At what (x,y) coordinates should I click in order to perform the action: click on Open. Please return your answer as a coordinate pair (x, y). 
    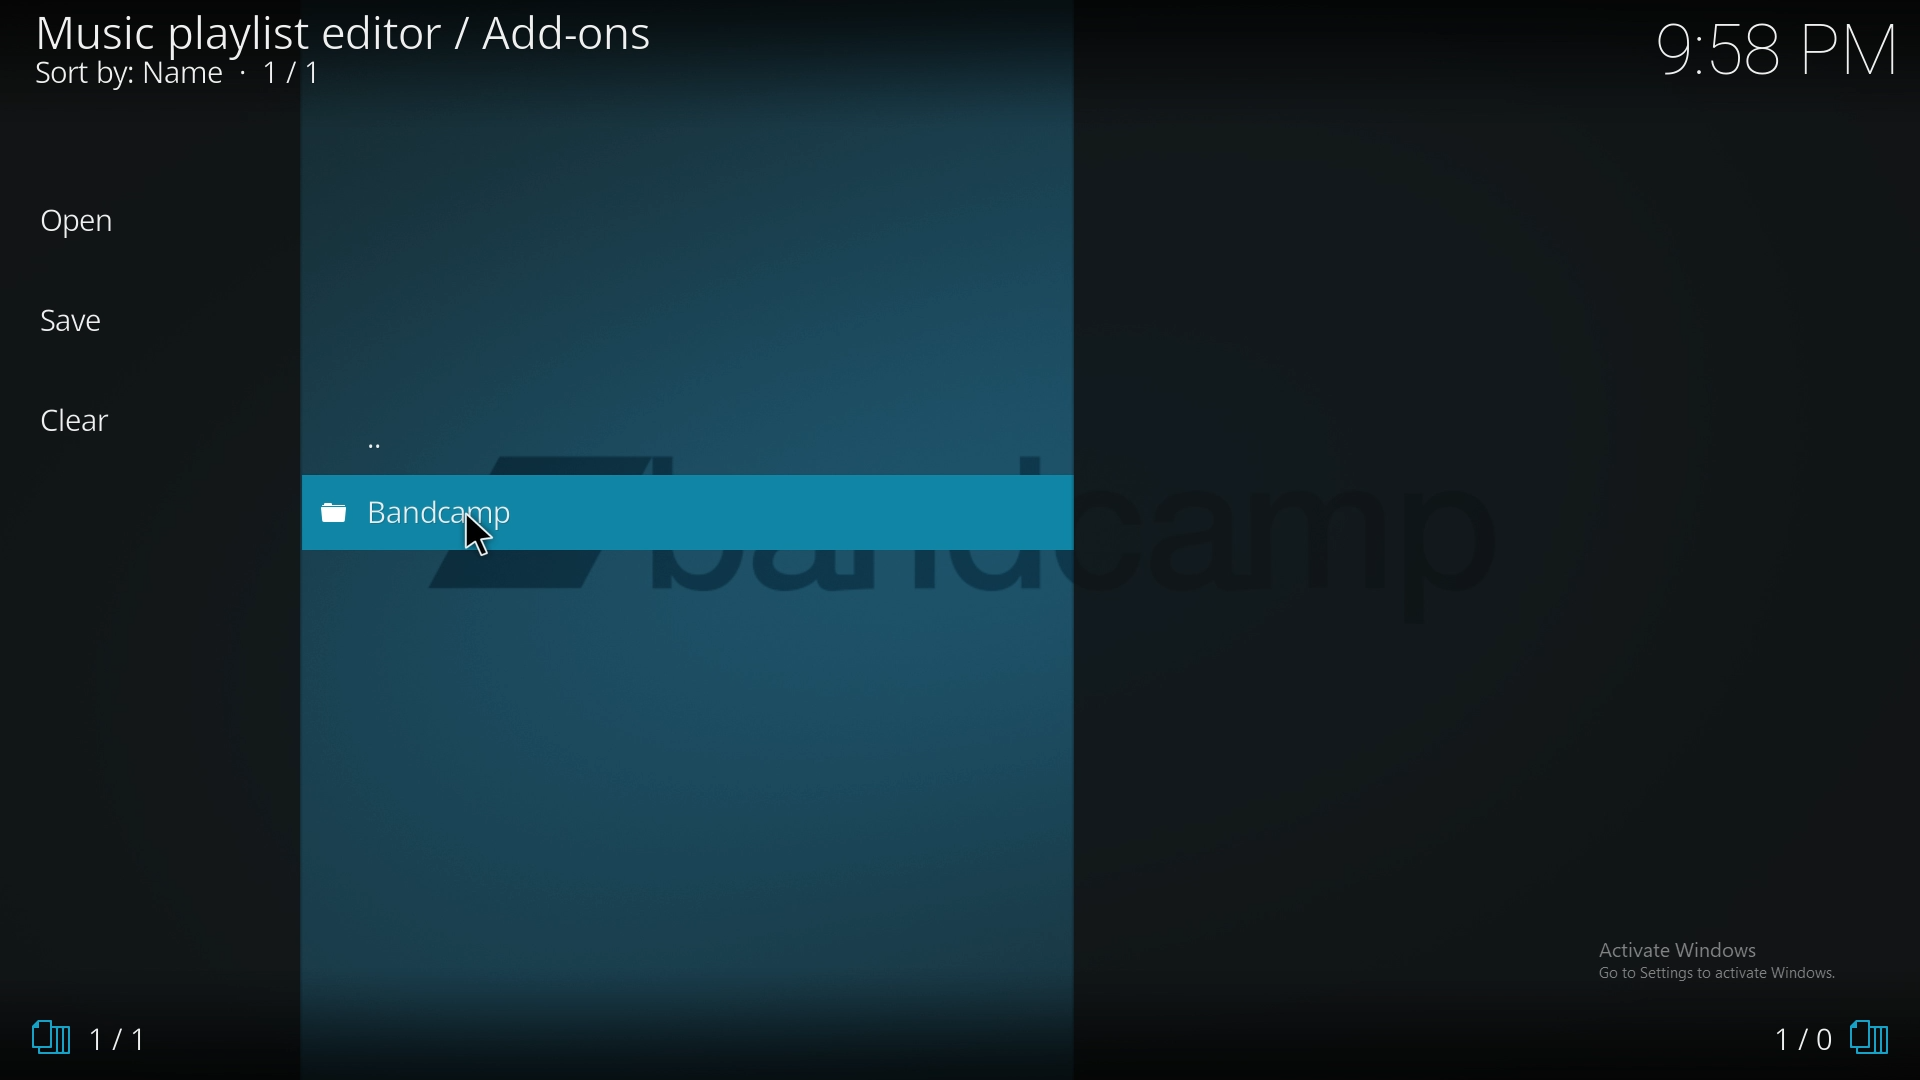
    Looking at the image, I should click on (93, 222).